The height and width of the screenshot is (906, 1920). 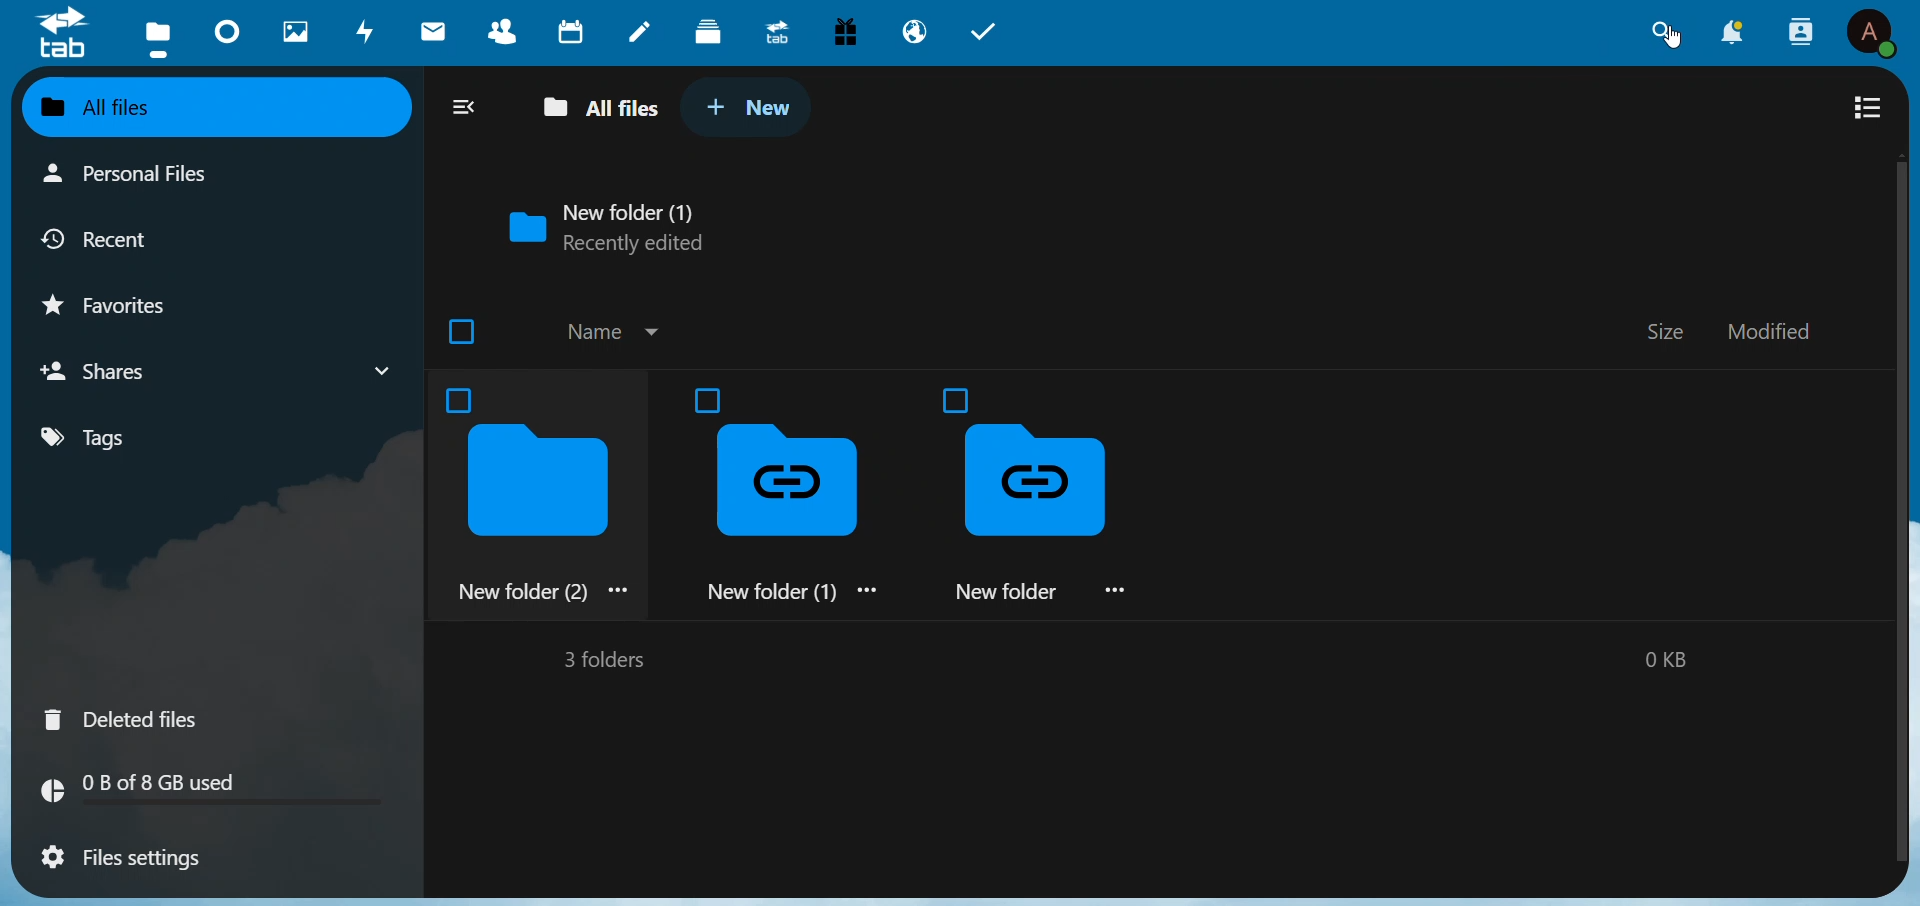 What do you see at coordinates (780, 31) in the screenshot?
I see `upgrade` at bounding box center [780, 31].